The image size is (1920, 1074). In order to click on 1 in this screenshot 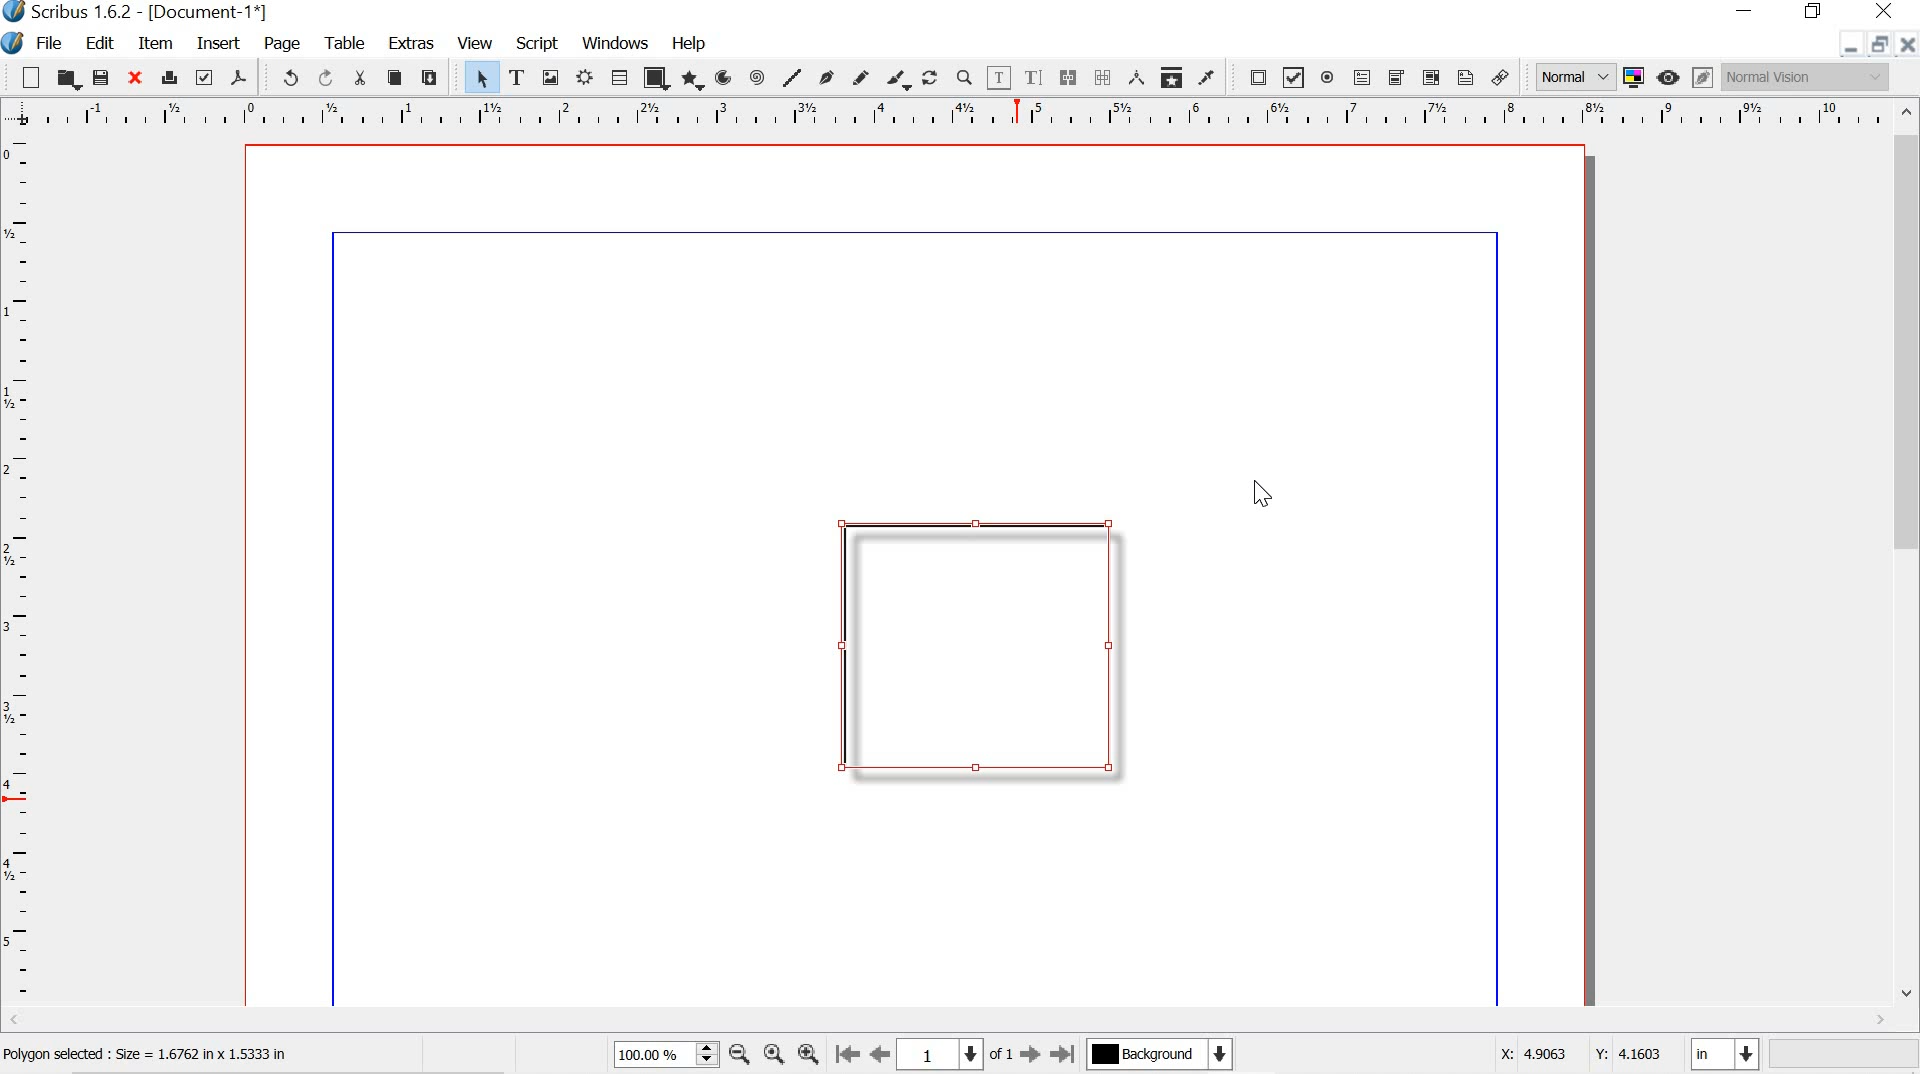, I will do `click(941, 1053)`.